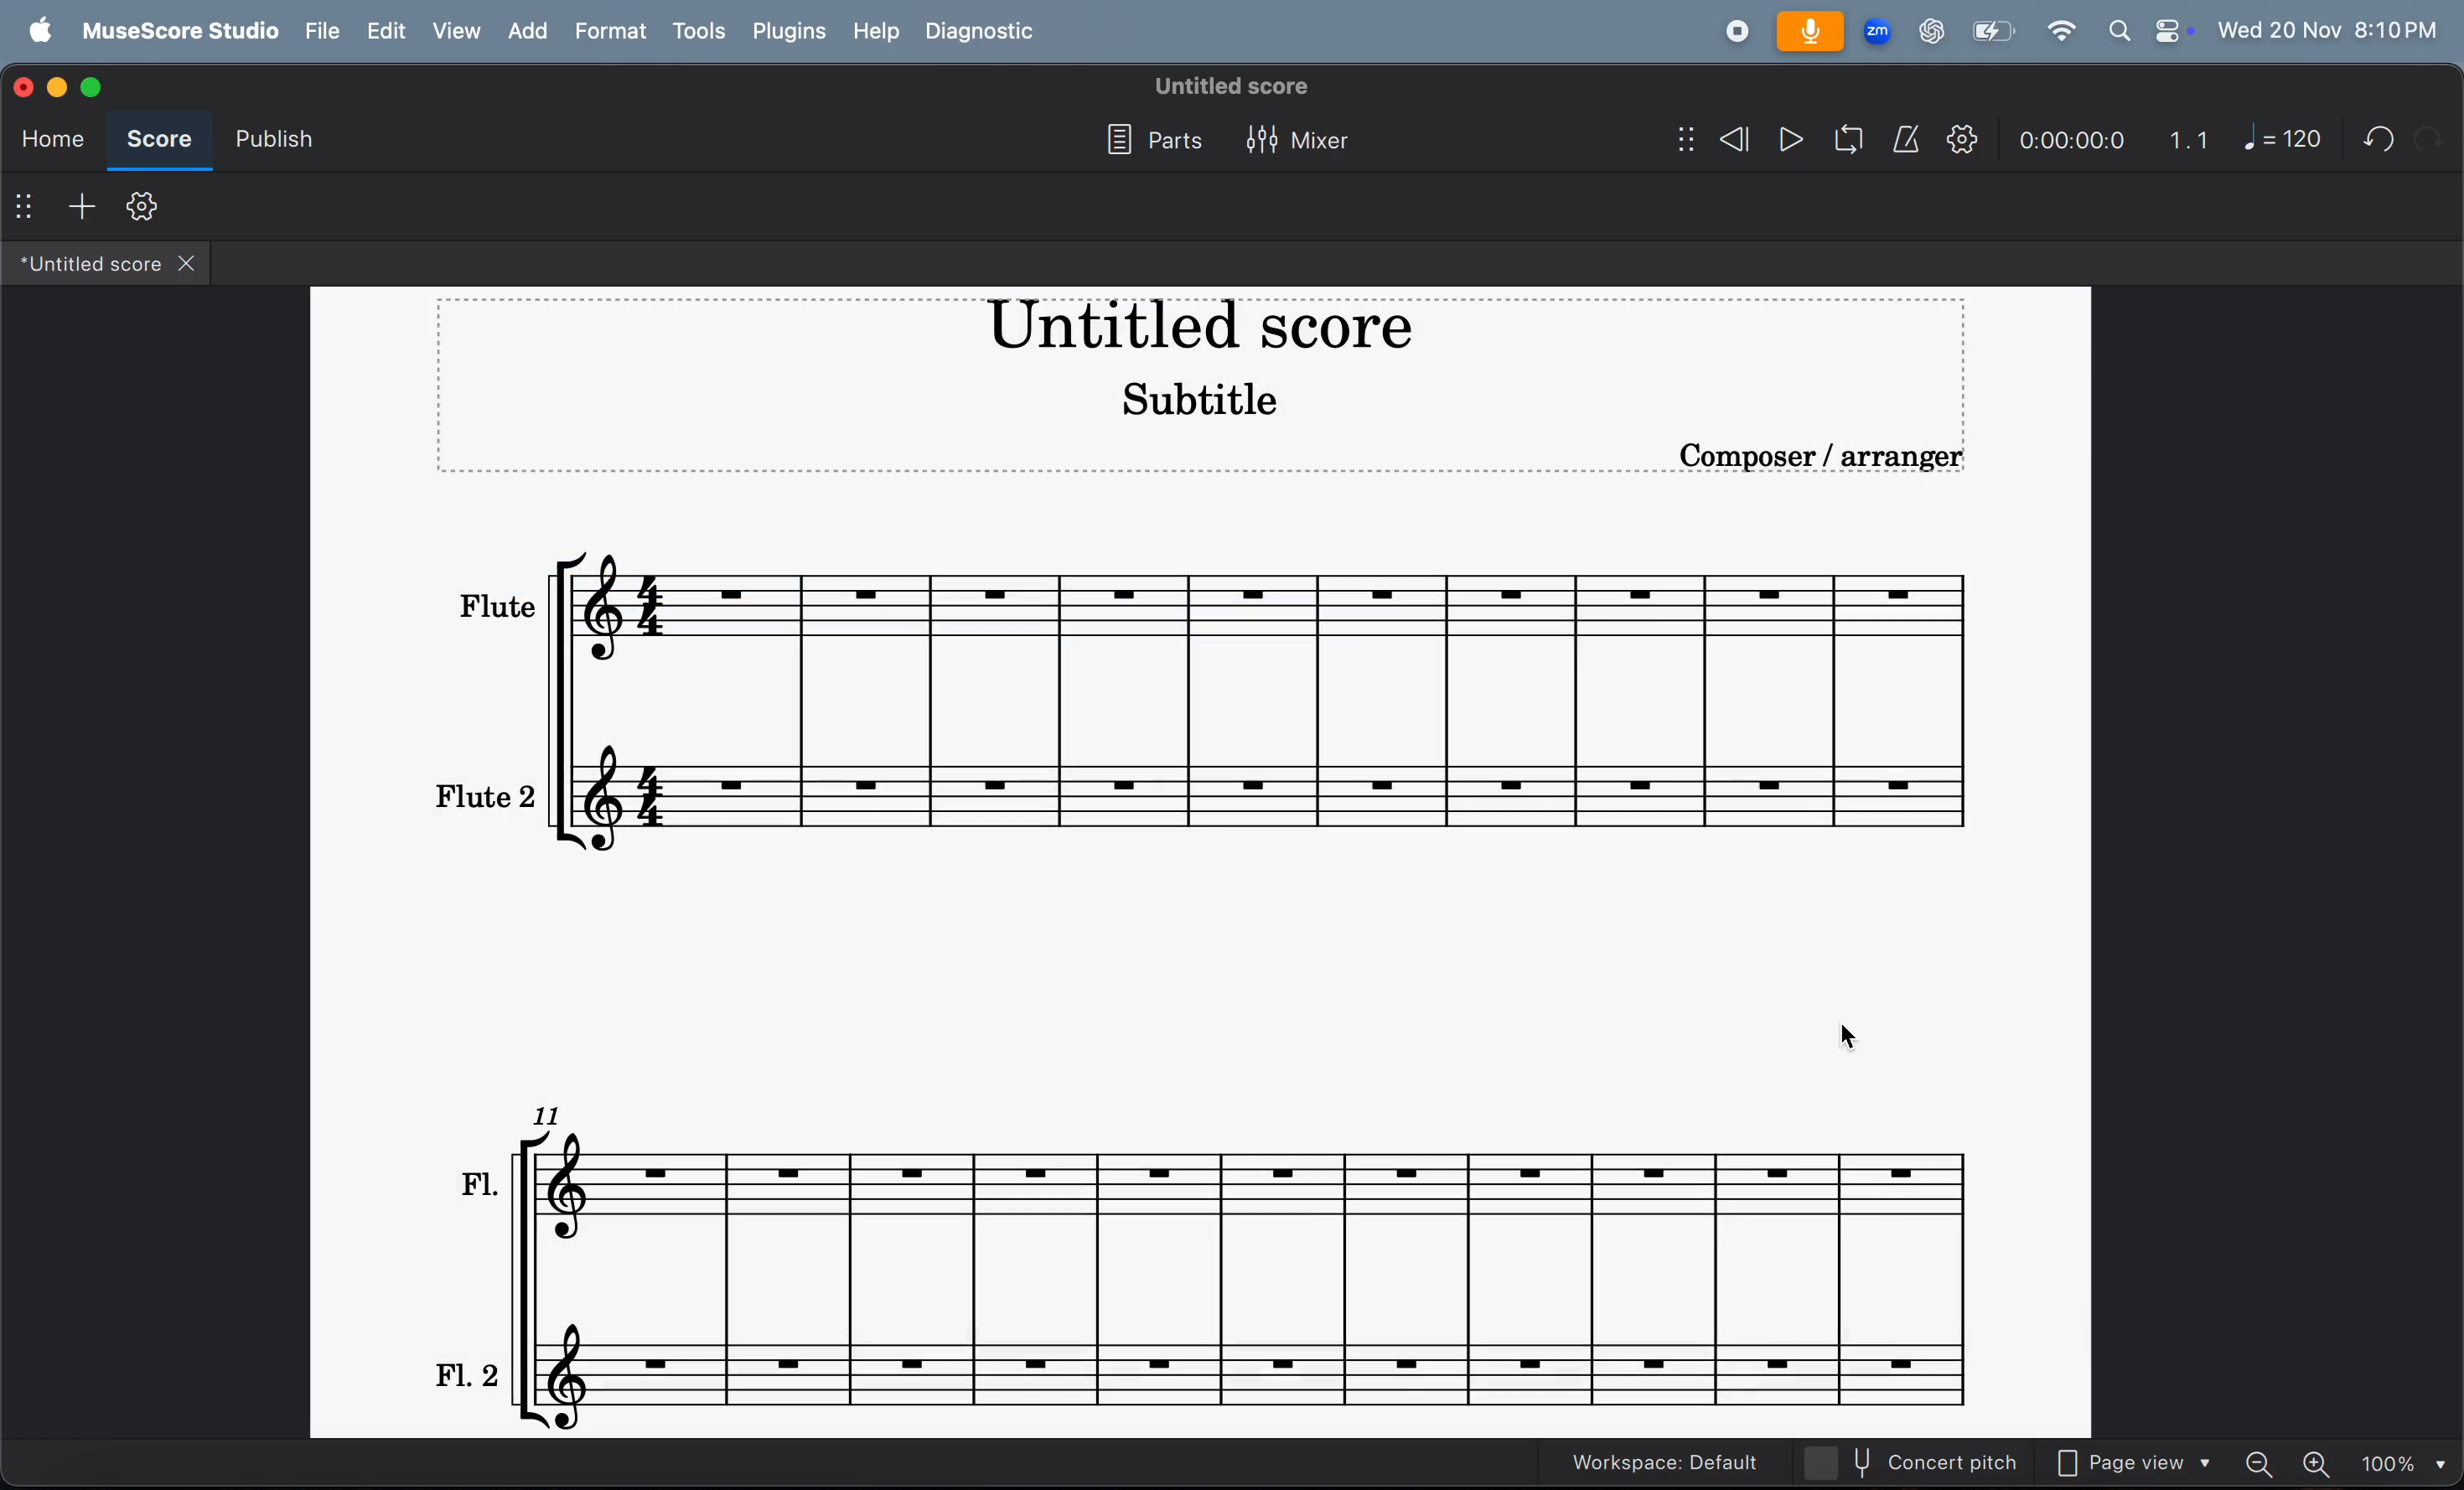 The height and width of the screenshot is (1490, 2464). I want to click on add, so click(526, 32).